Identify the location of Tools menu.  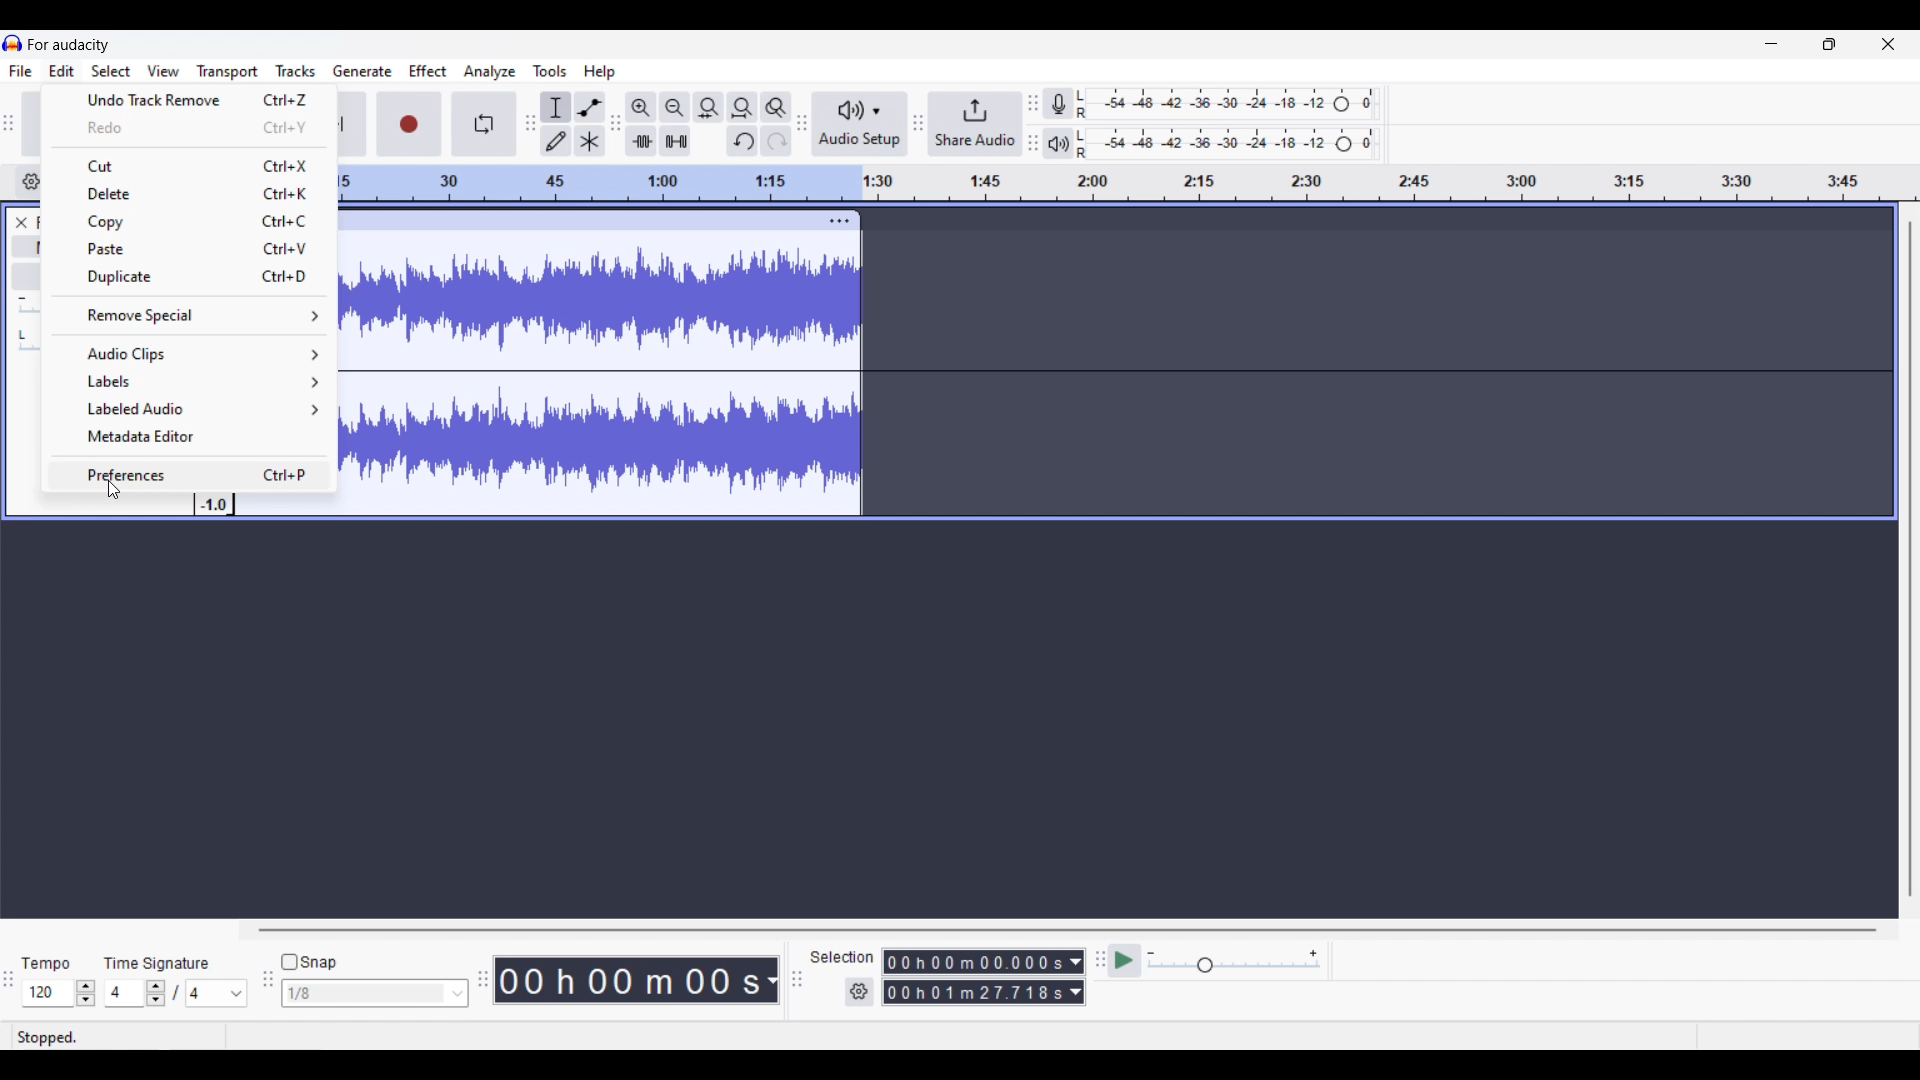
(551, 71).